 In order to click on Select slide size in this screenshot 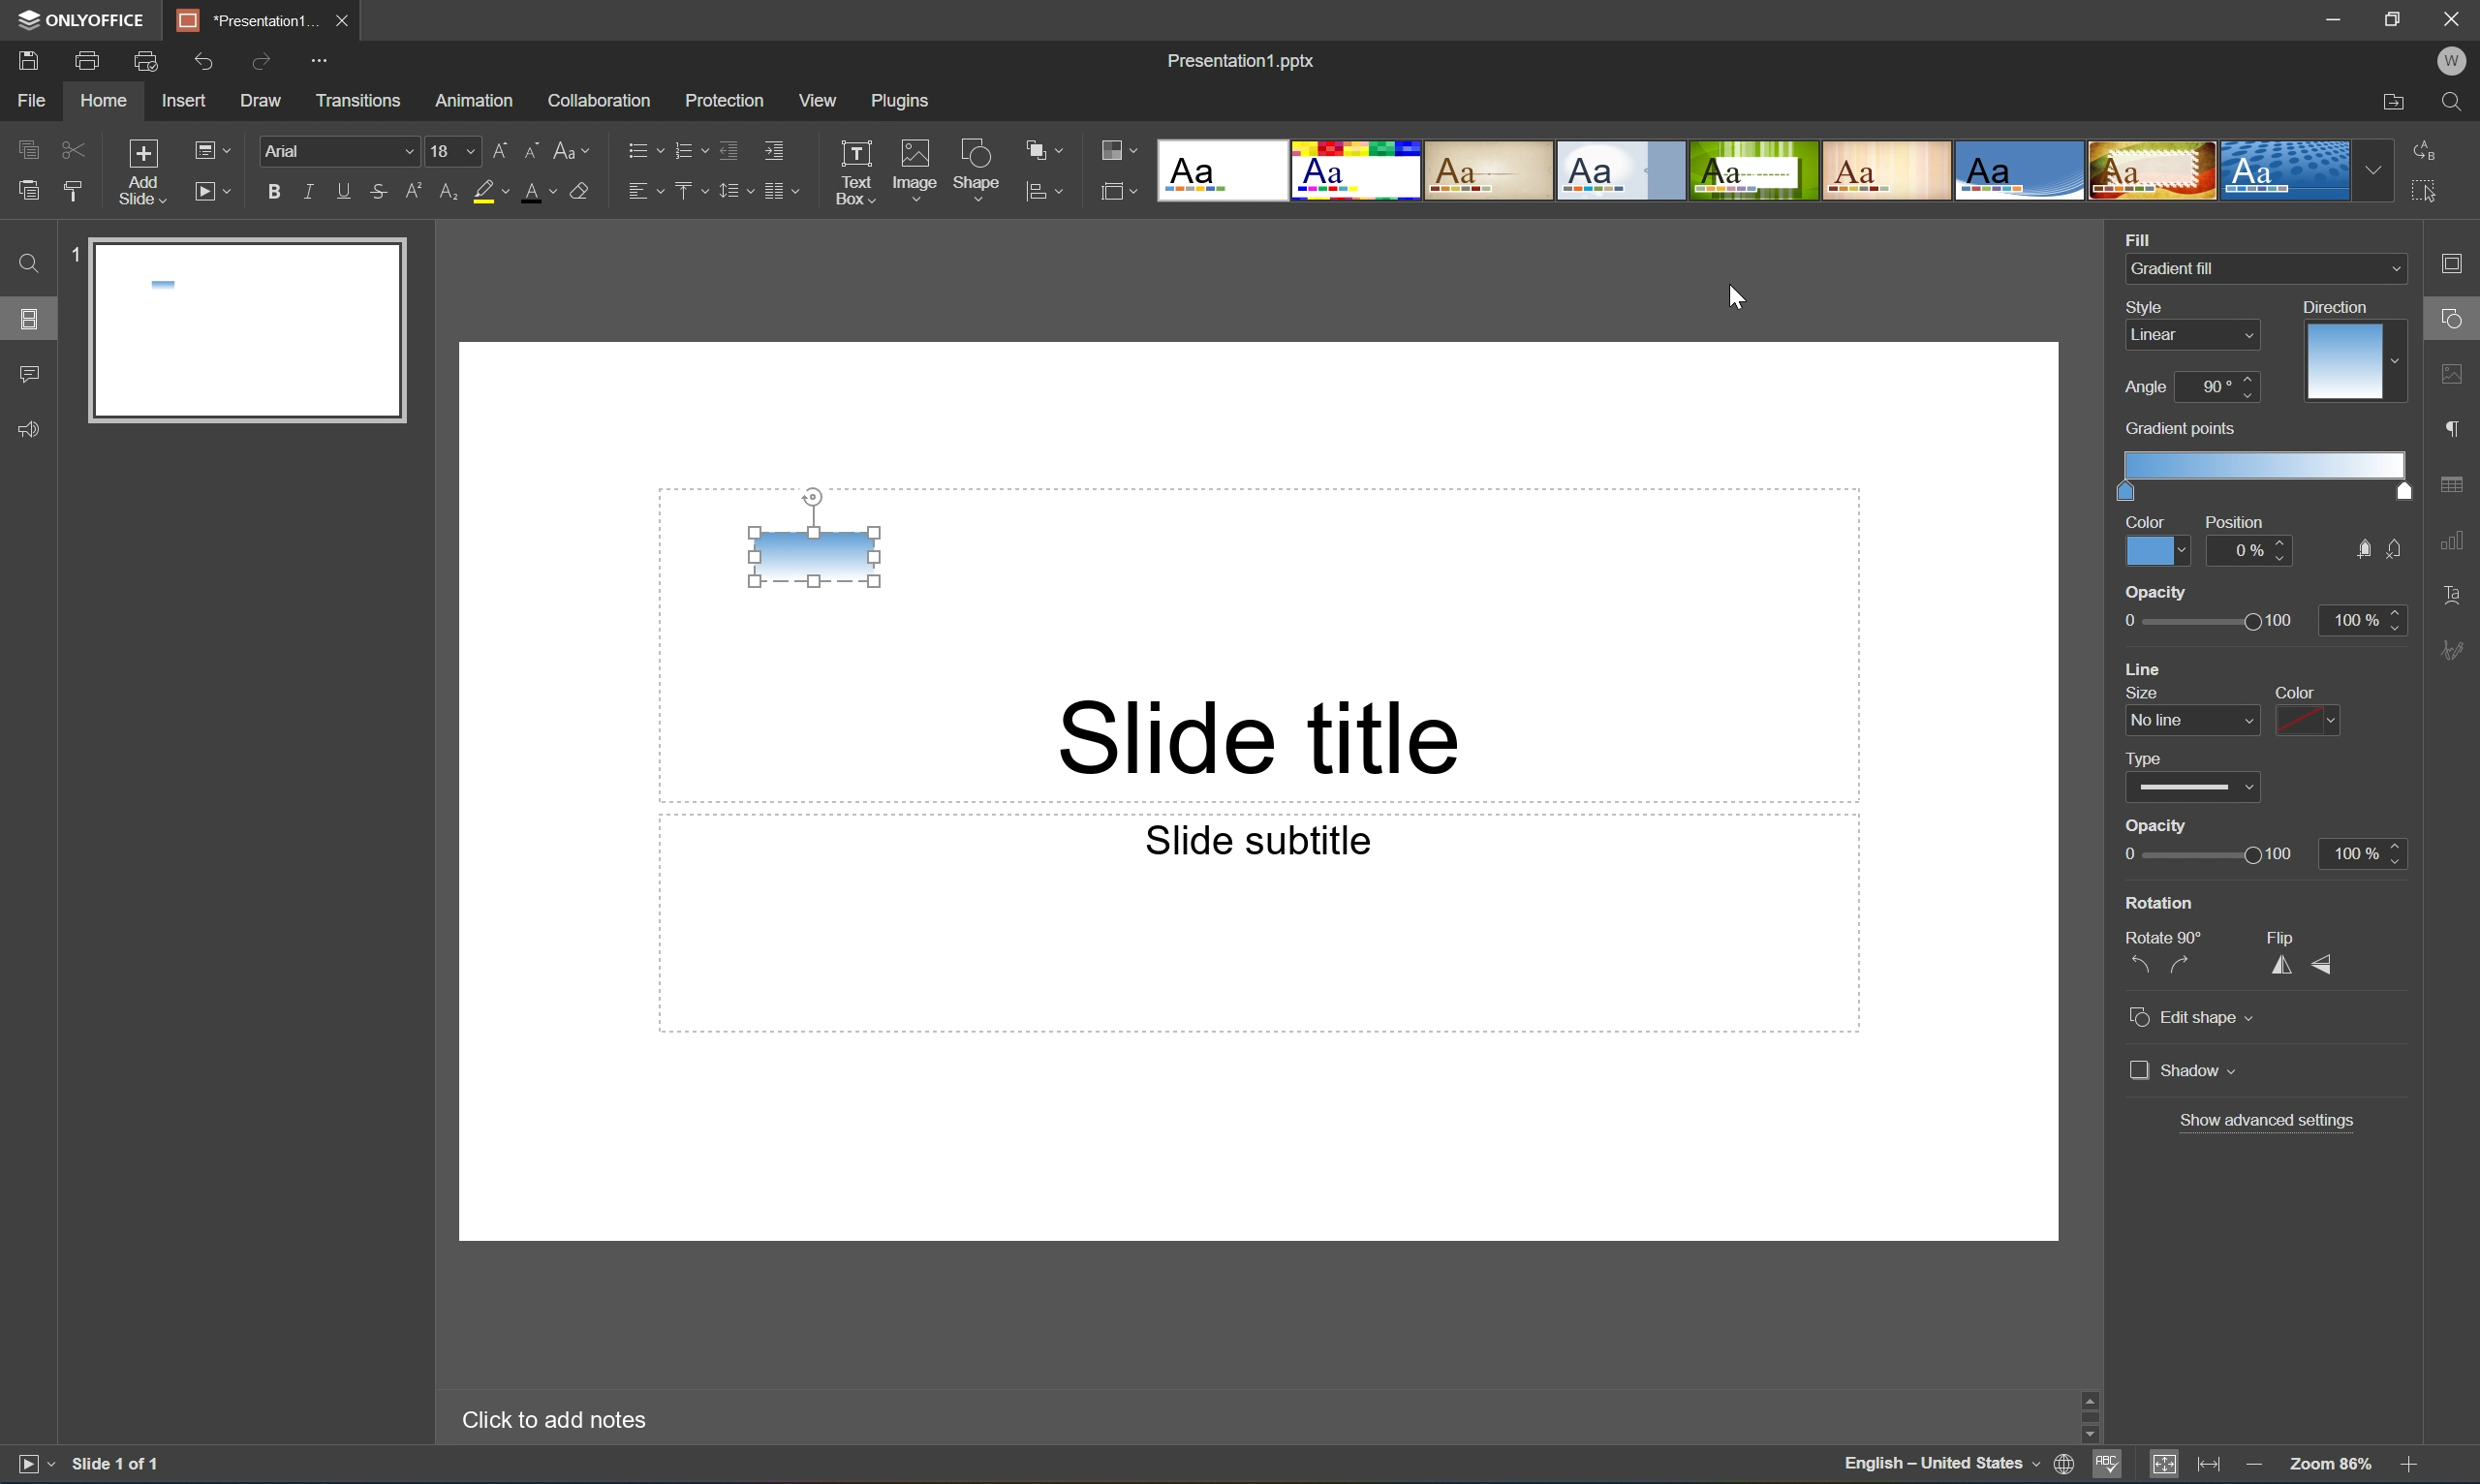, I will do `click(1119, 195)`.